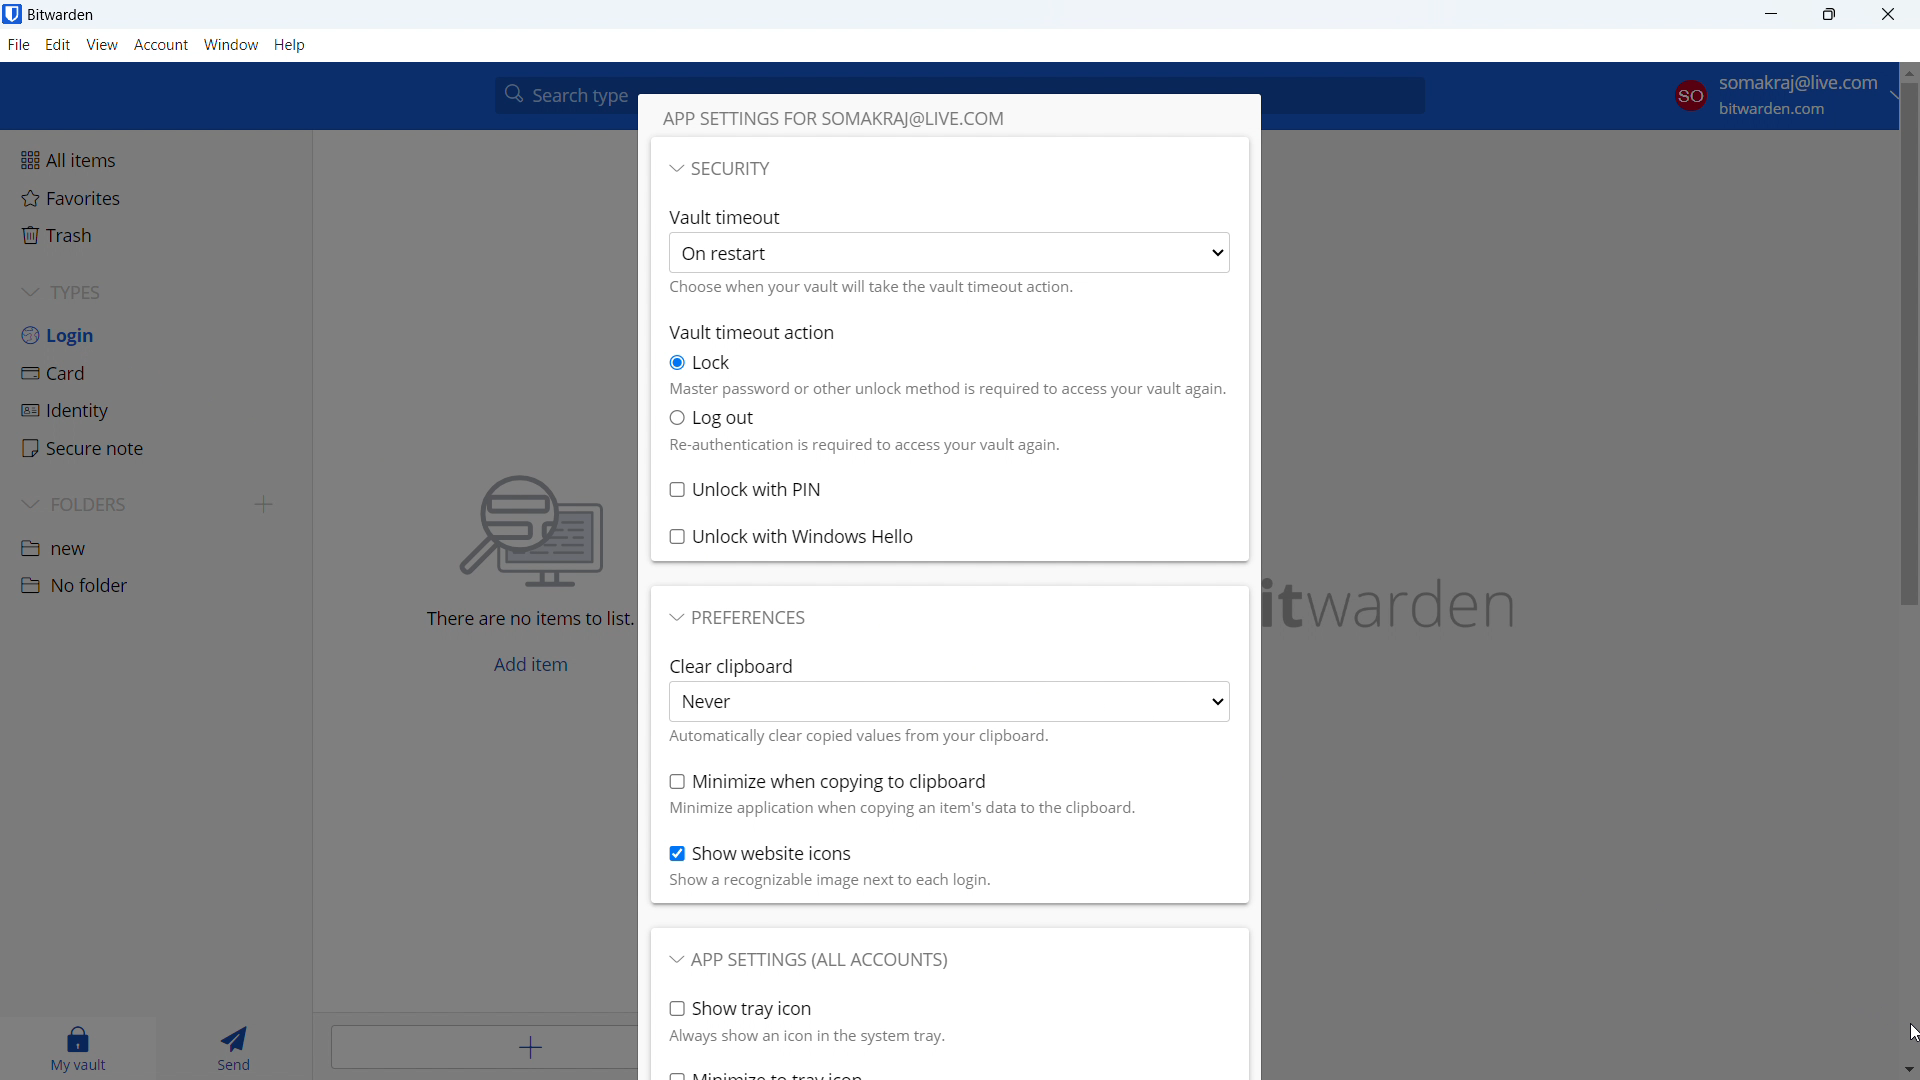 The height and width of the screenshot is (1080, 1920). Describe the element at coordinates (949, 701) in the screenshot. I see `never` at that location.